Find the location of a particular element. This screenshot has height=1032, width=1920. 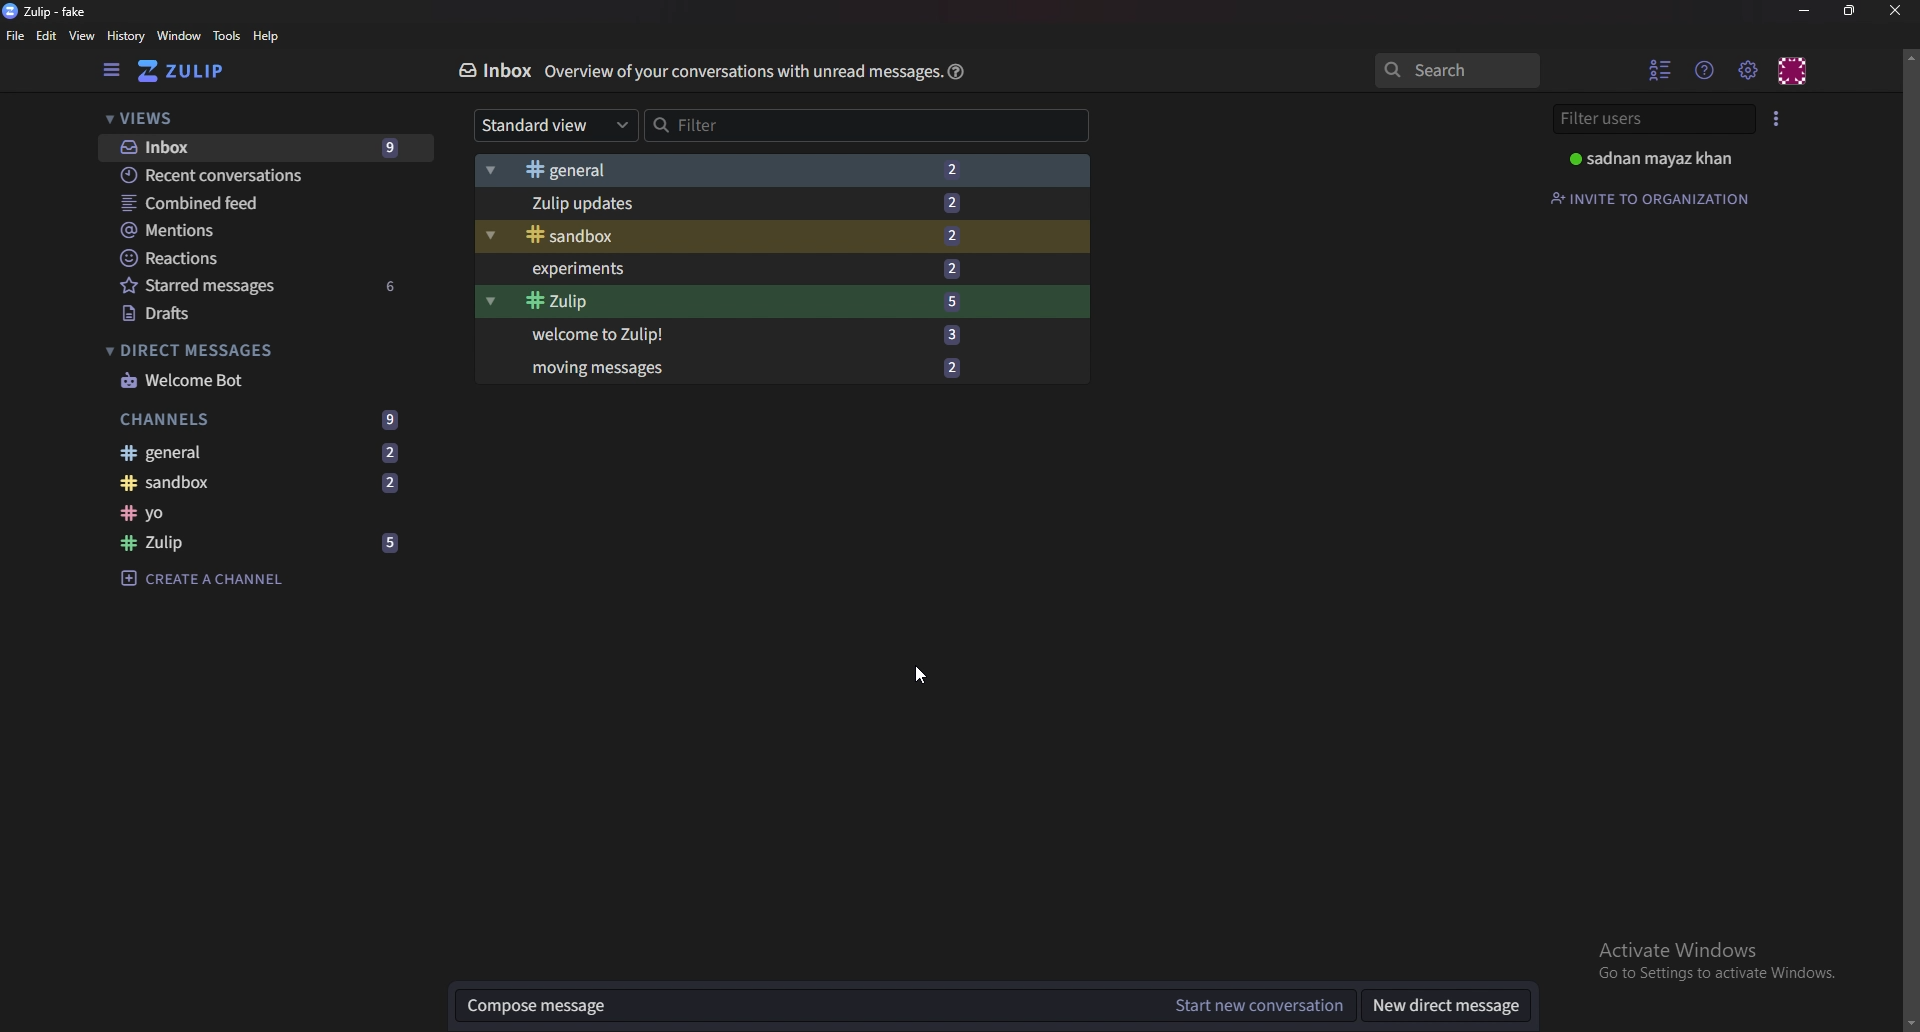

Zulip is located at coordinates (266, 542).